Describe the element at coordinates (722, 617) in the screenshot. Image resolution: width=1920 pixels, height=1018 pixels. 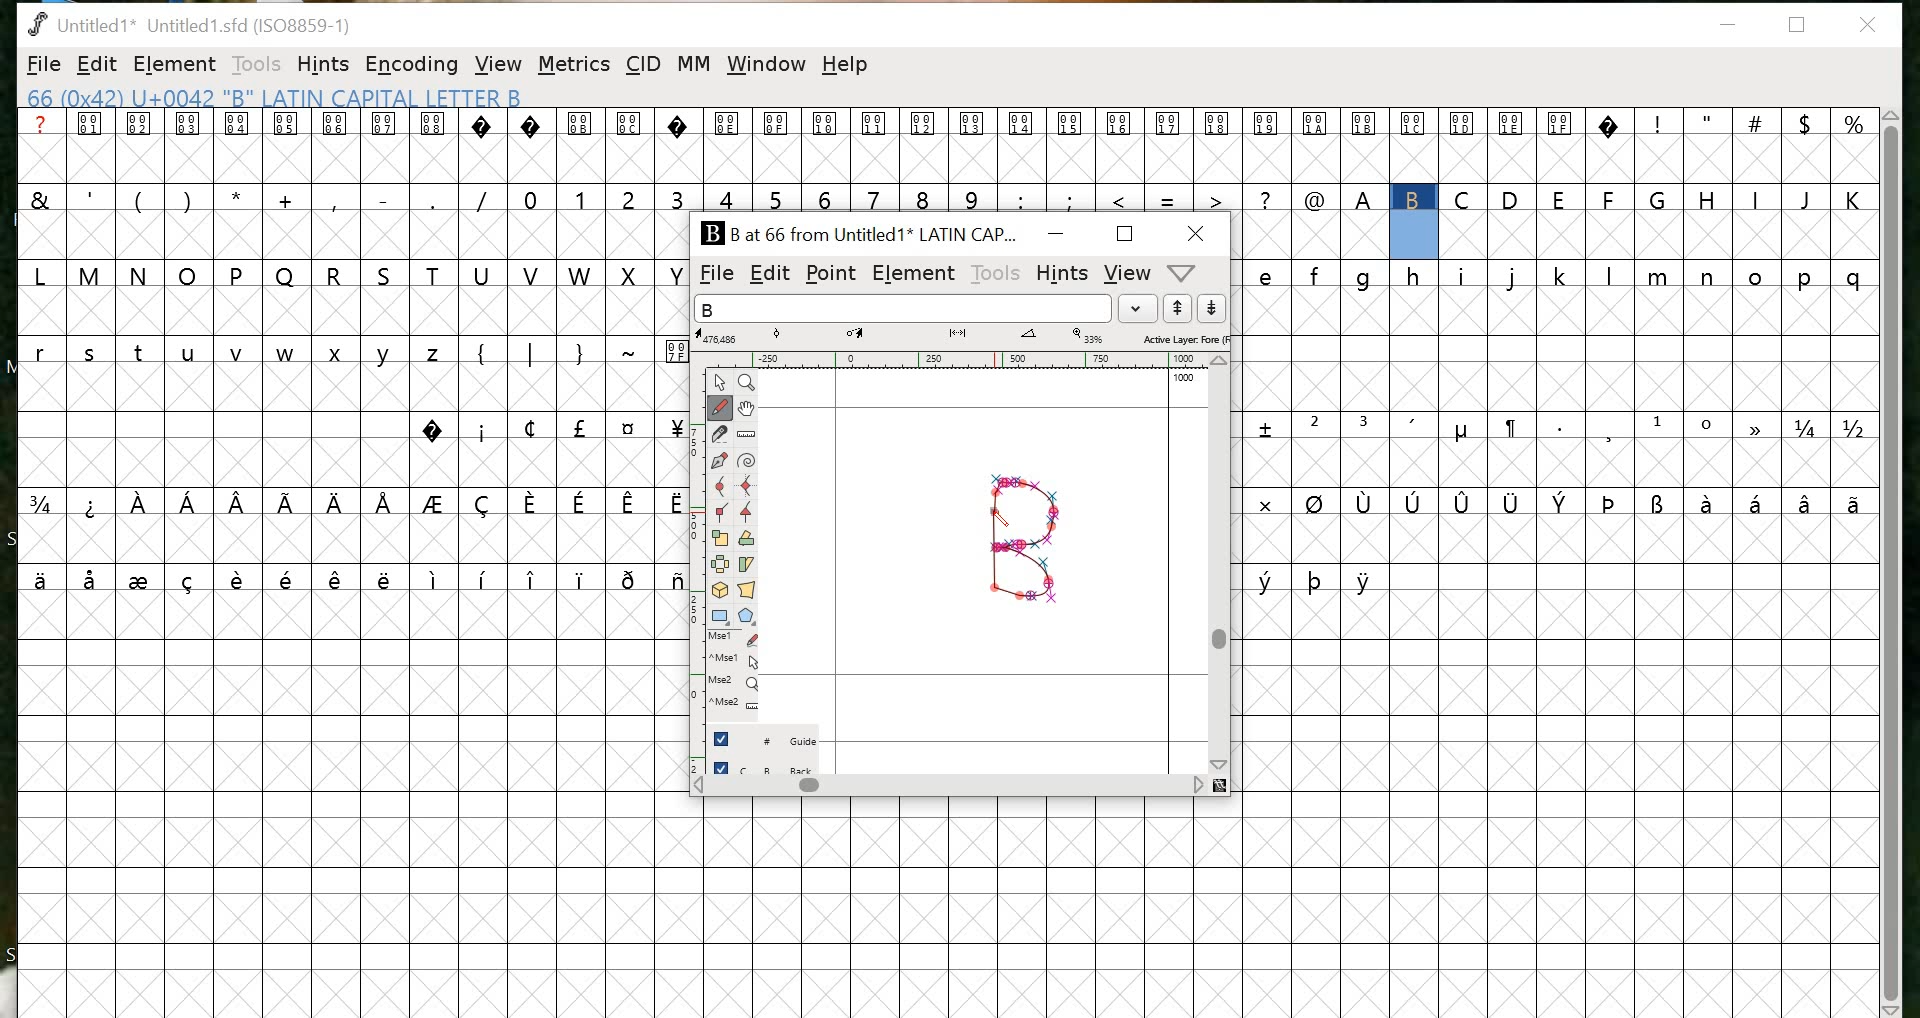
I see `Rectangle/ellipse` at that location.